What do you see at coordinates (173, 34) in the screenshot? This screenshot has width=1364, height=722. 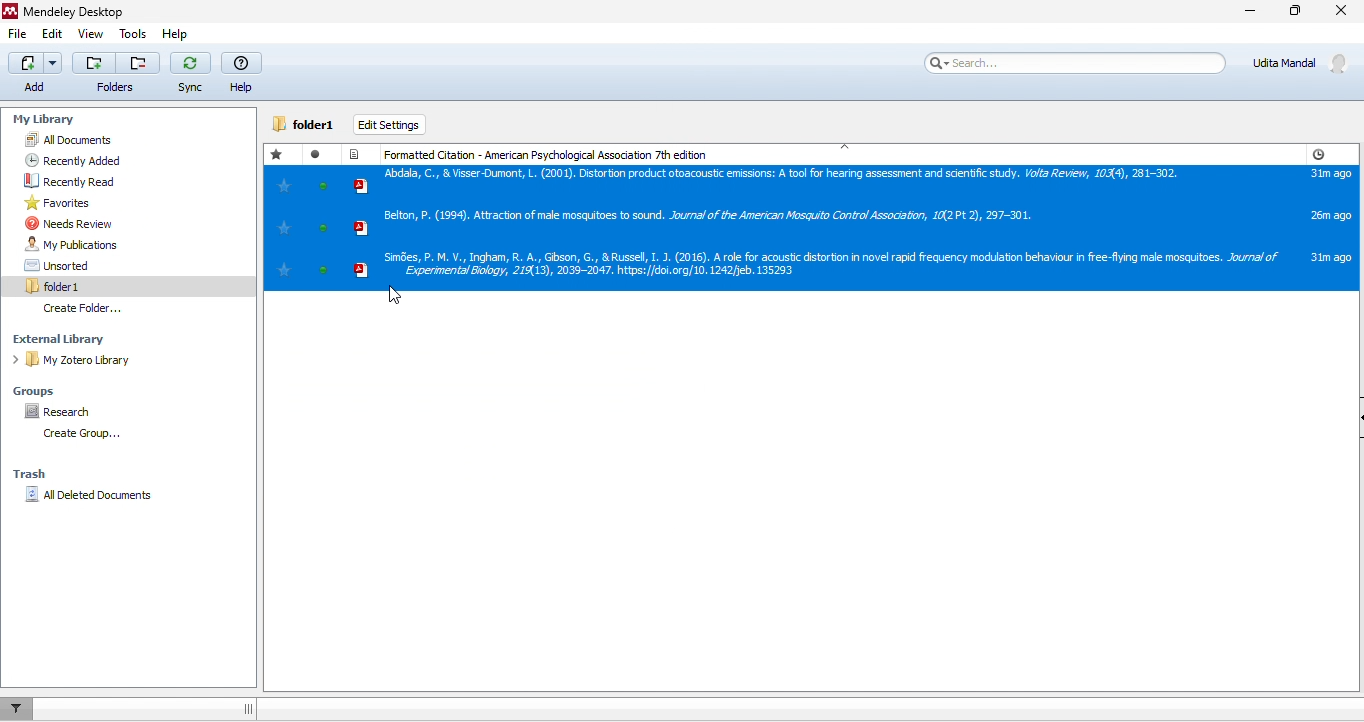 I see `help` at bounding box center [173, 34].